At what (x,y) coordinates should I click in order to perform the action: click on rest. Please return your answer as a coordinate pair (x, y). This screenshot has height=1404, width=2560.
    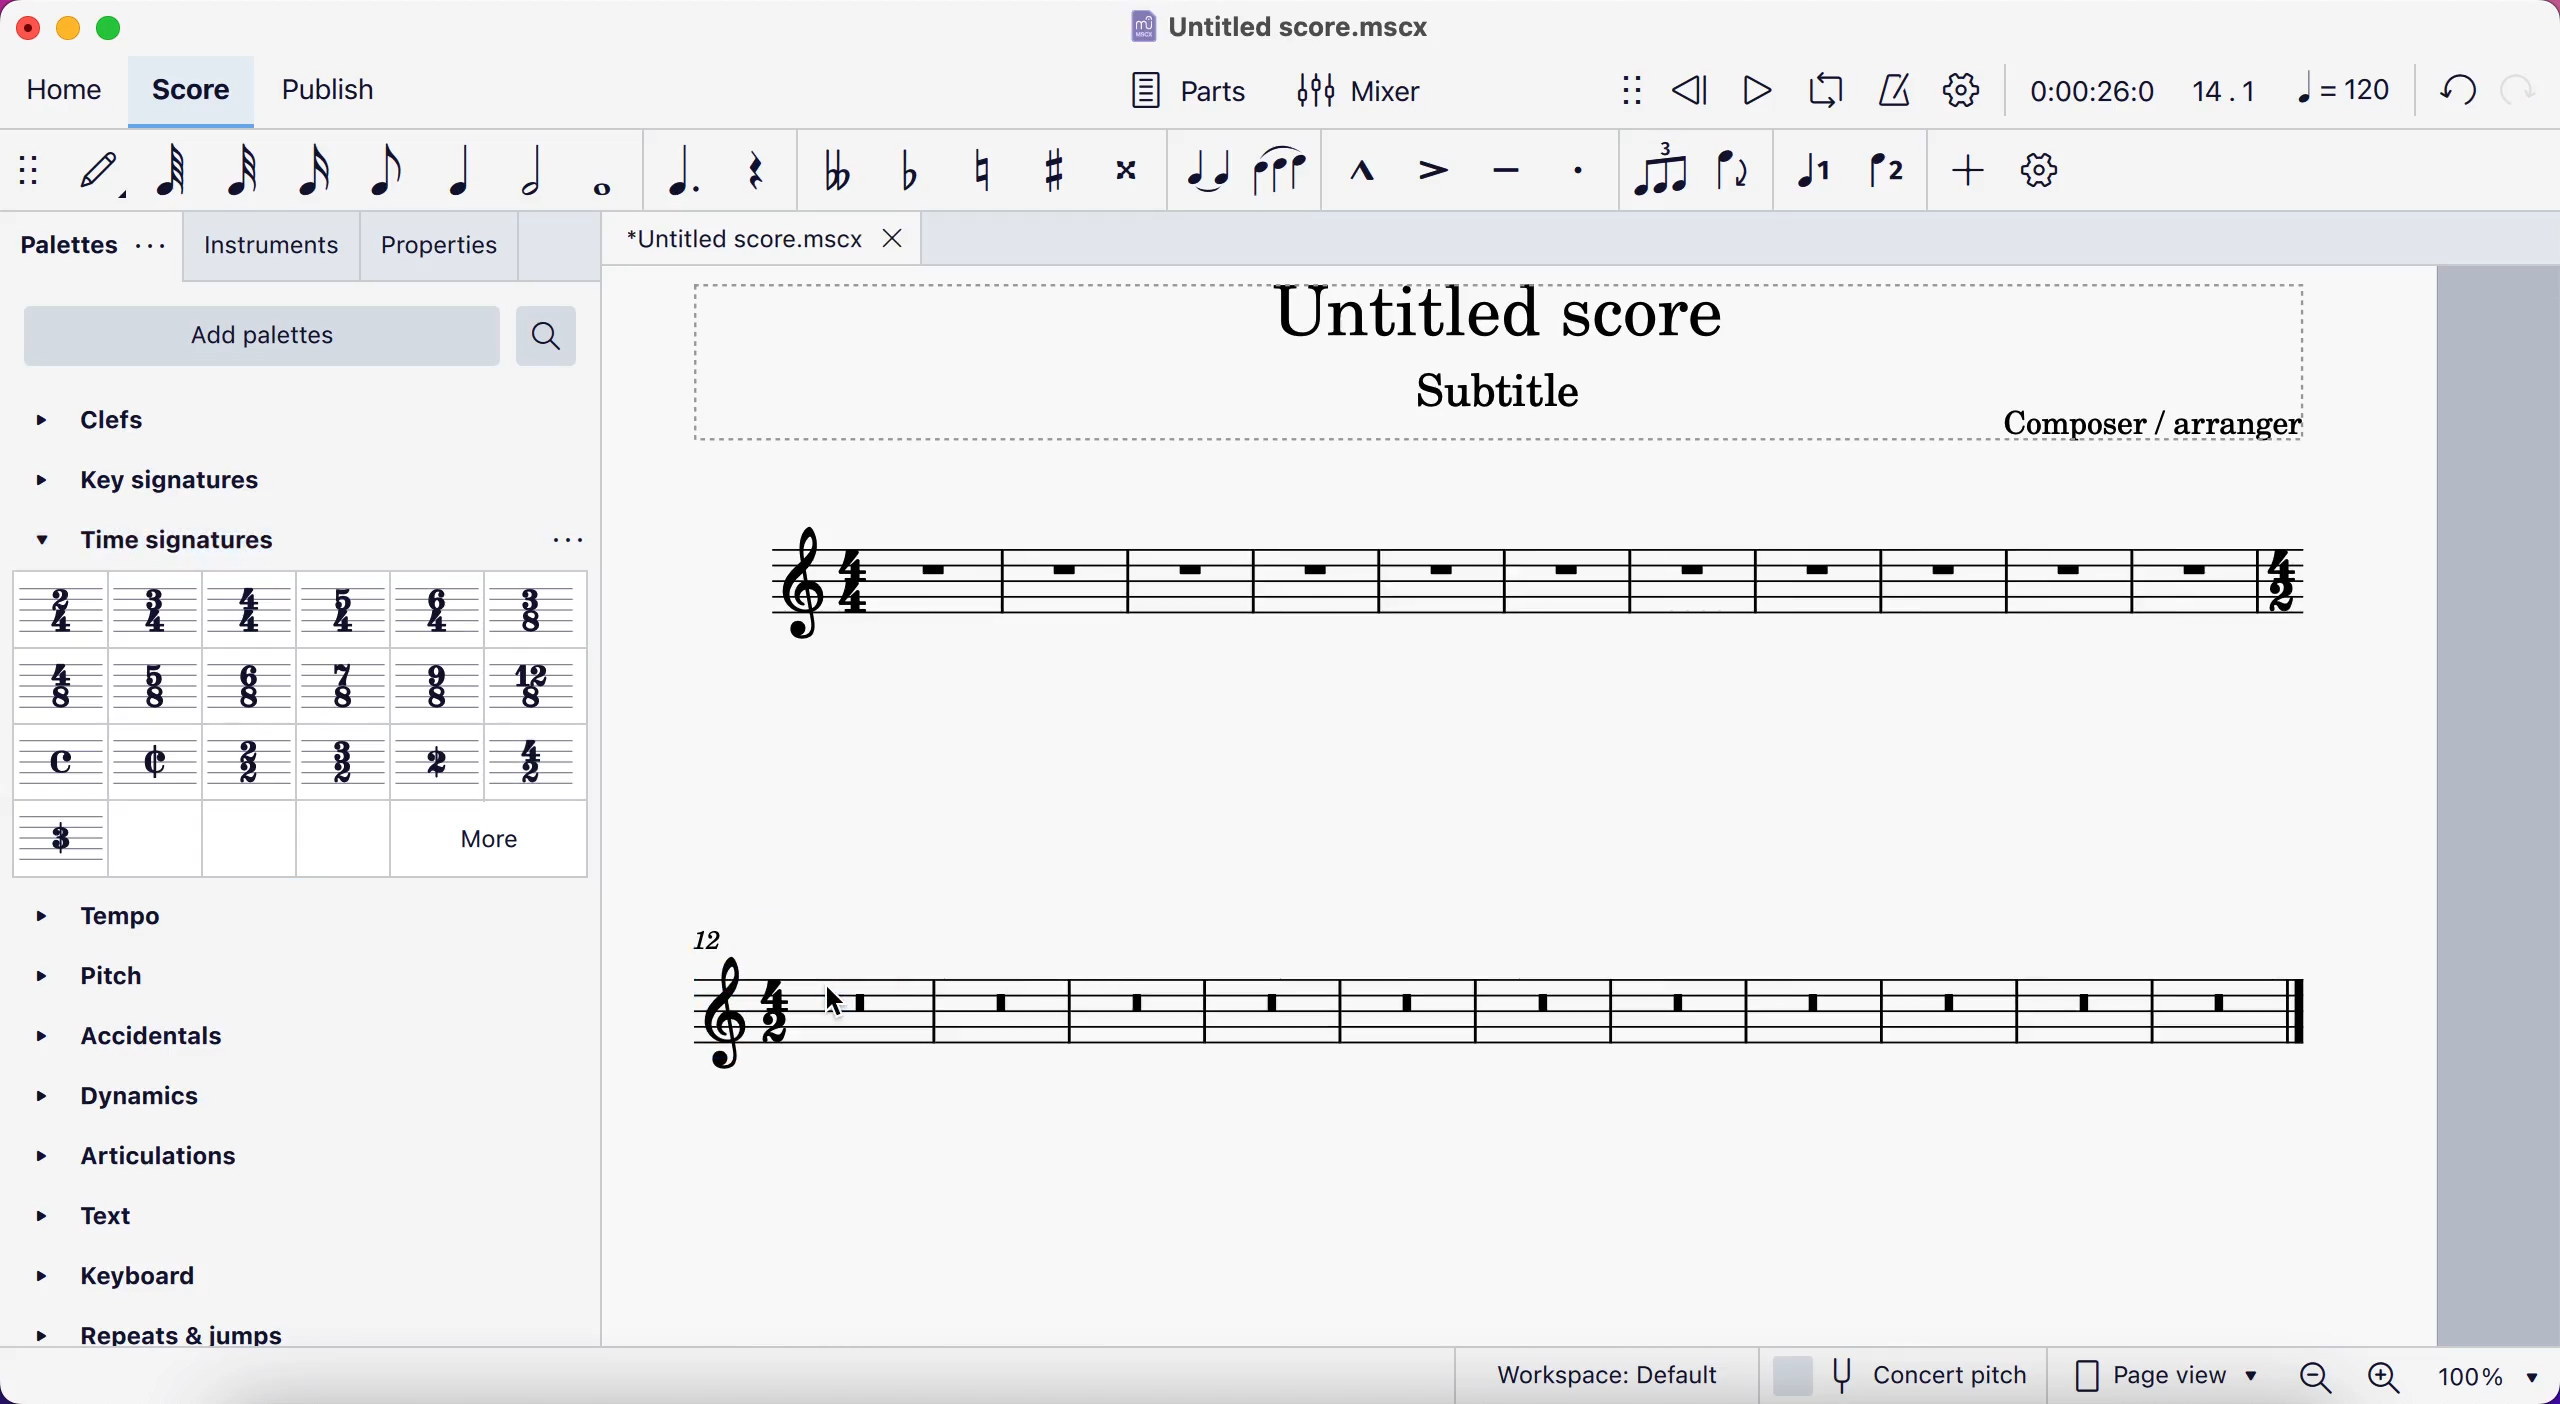
    Looking at the image, I should click on (755, 170).